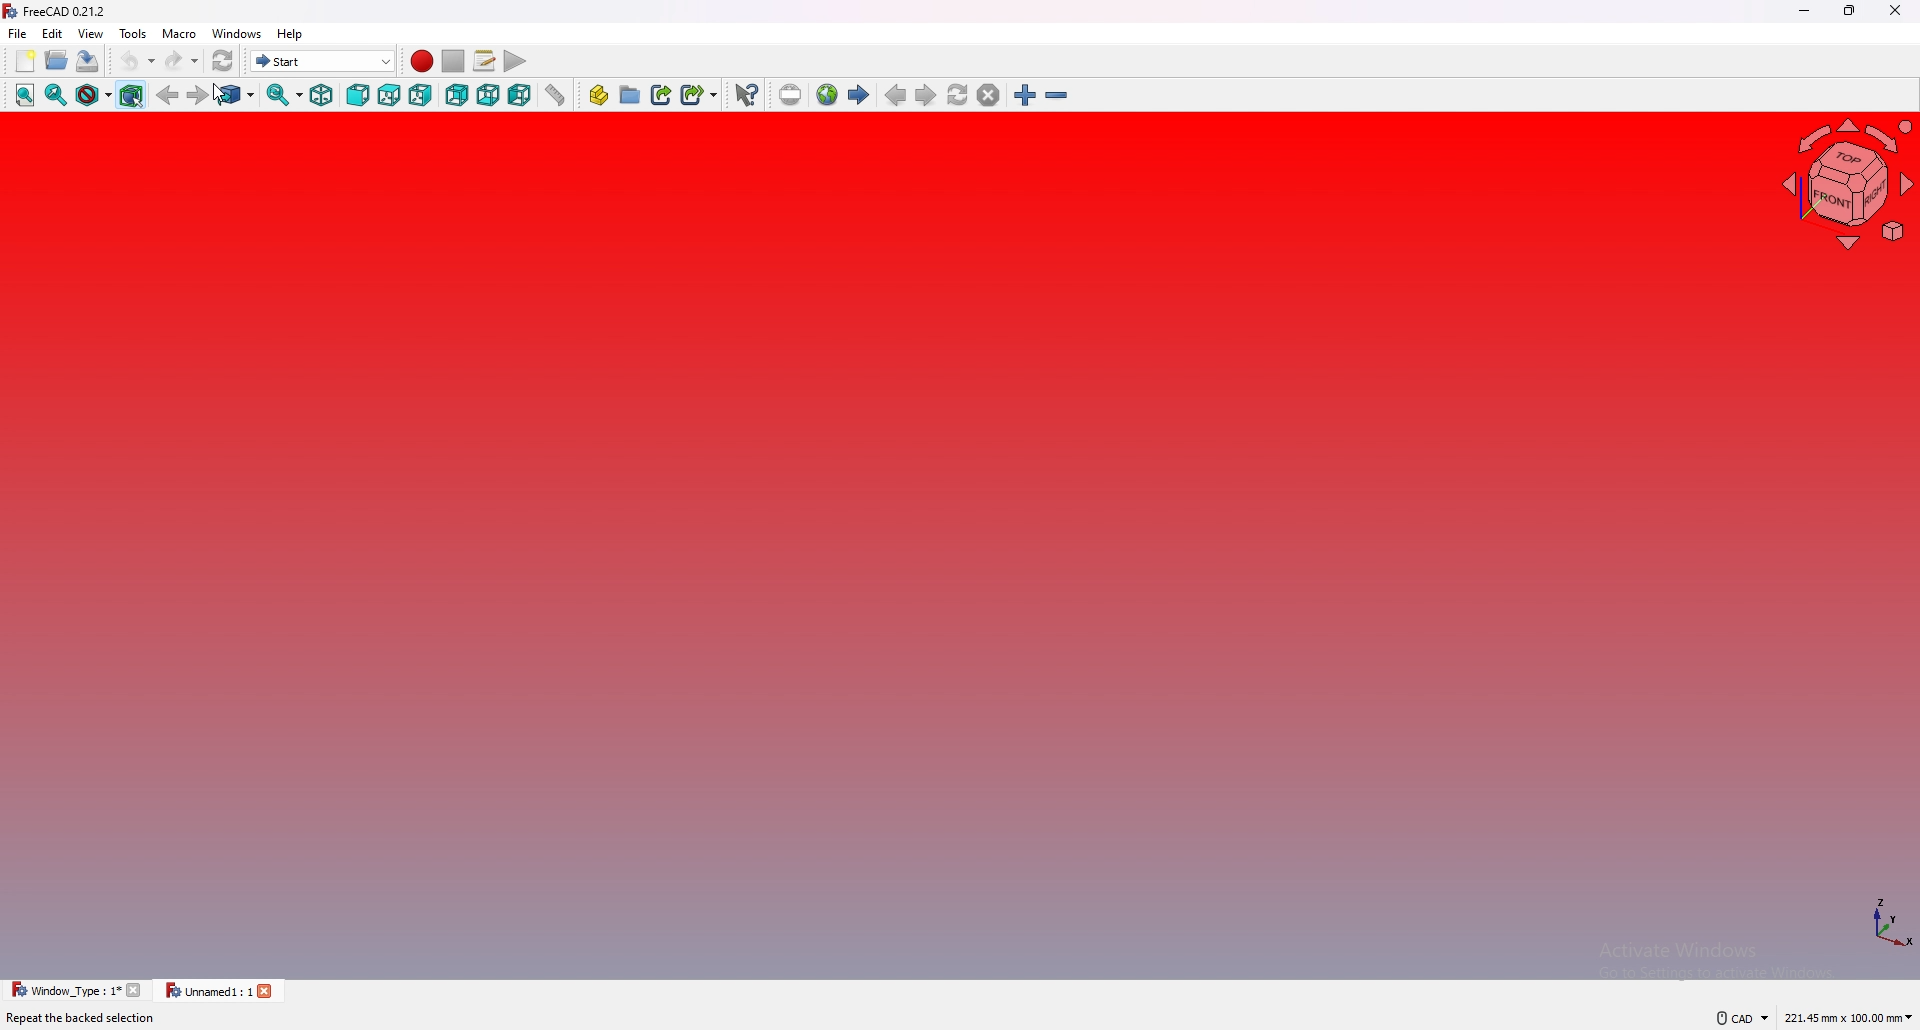 This screenshot has height=1030, width=1920. I want to click on windows, so click(237, 34).